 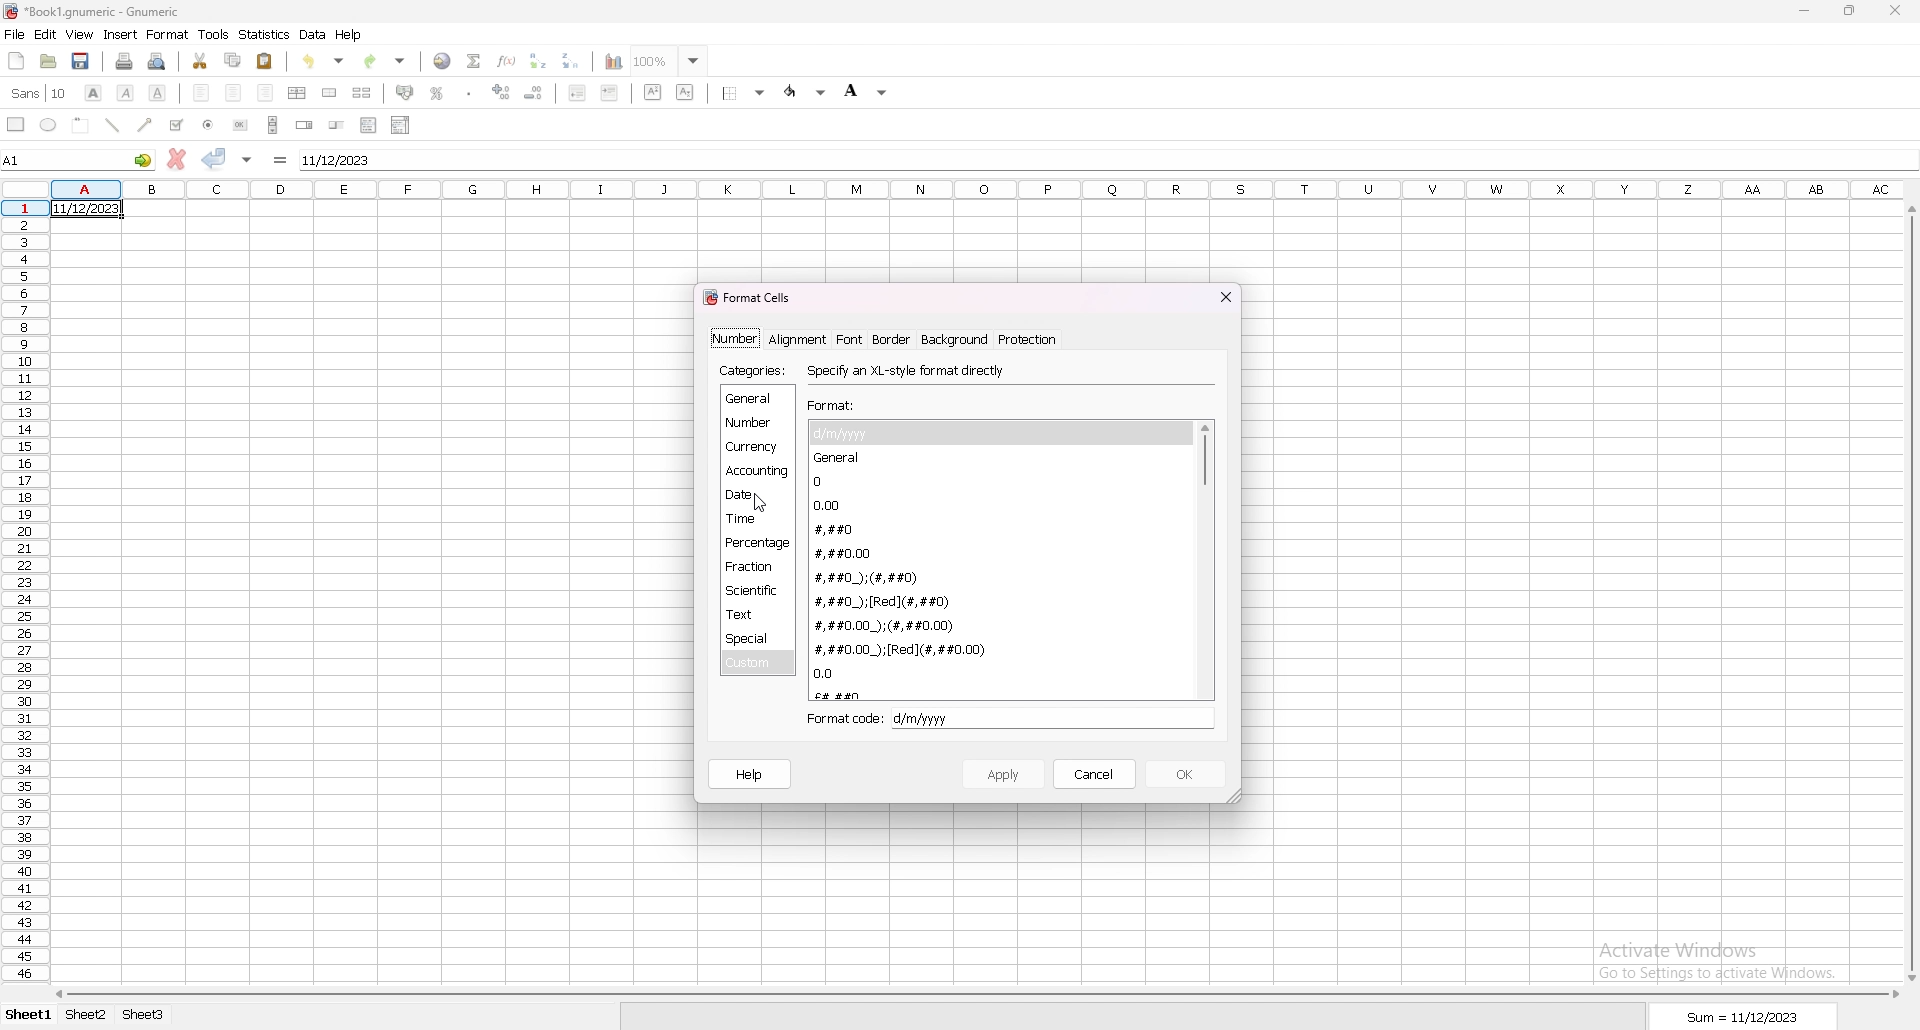 What do you see at coordinates (1106, 158) in the screenshot?
I see `selected cell input` at bounding box center [1106, 158].